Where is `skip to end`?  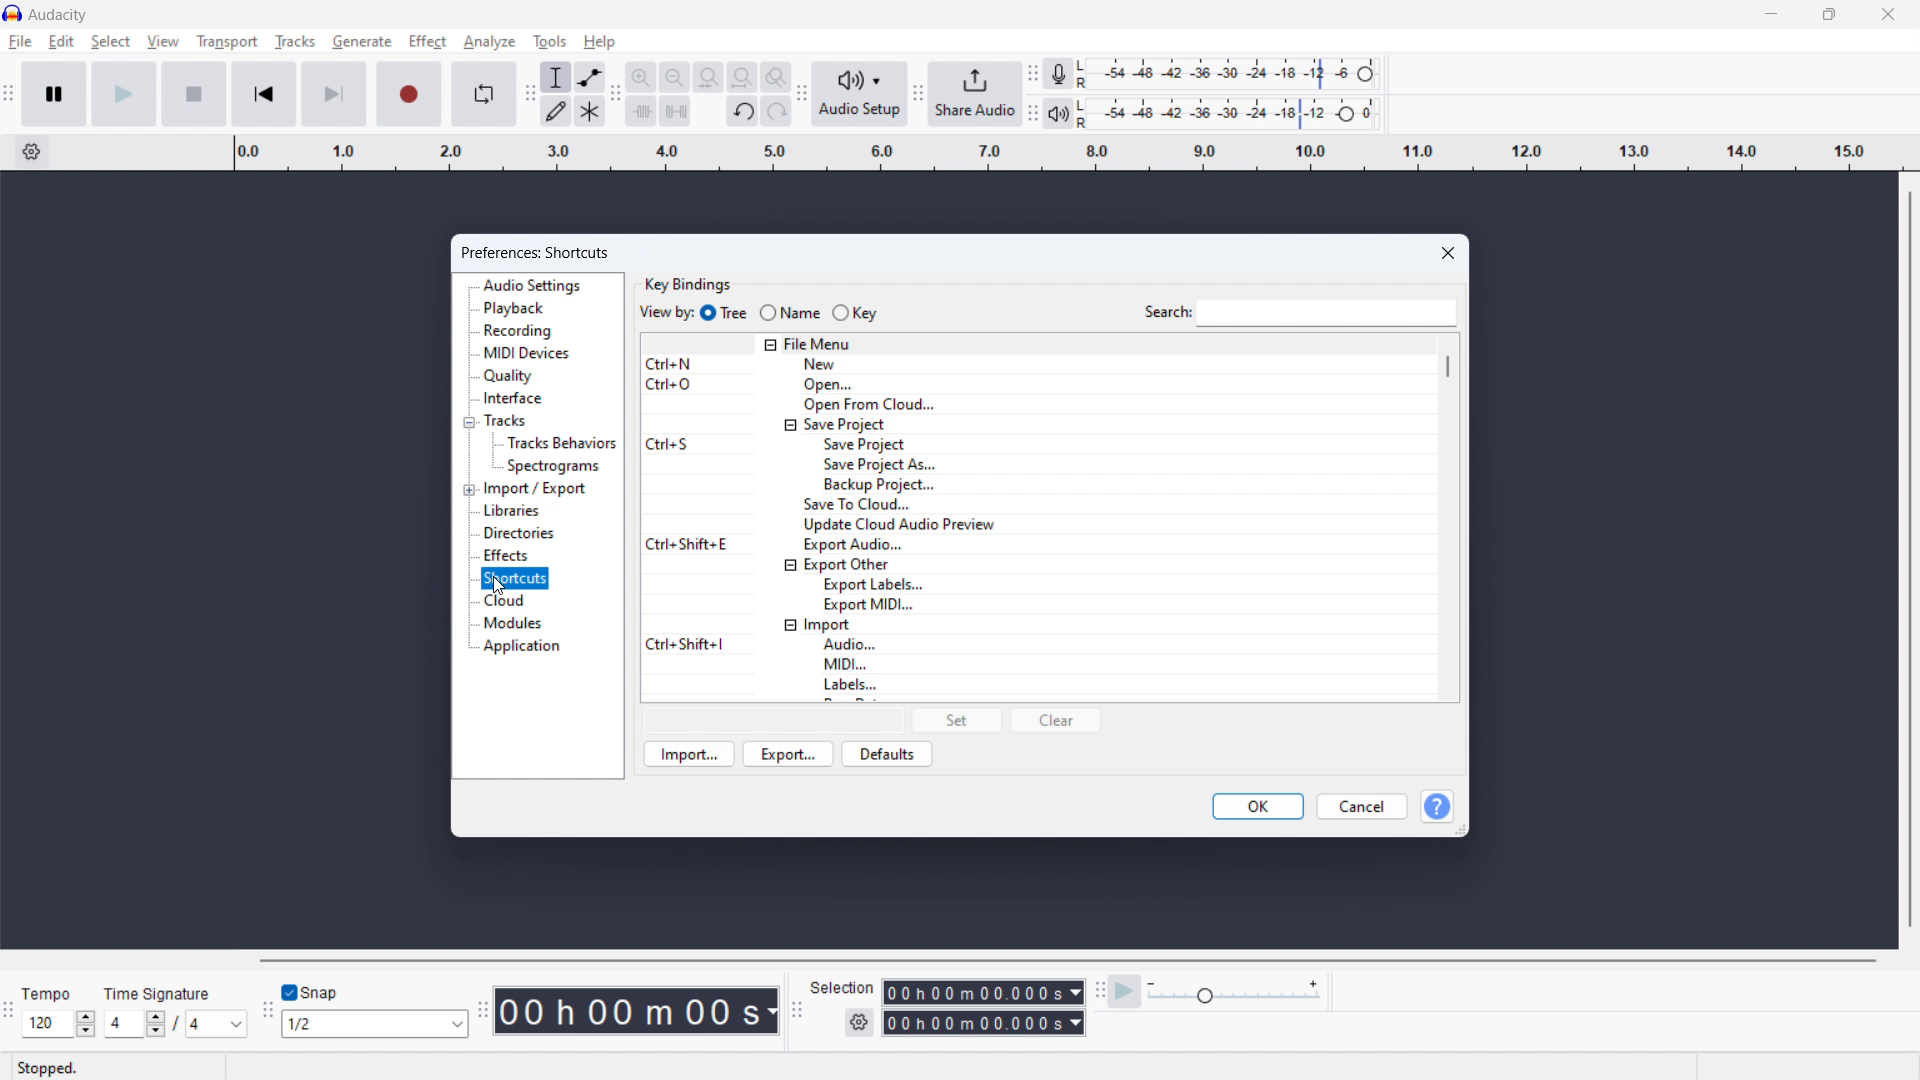 skip to end is located at coordinates (334, 93).